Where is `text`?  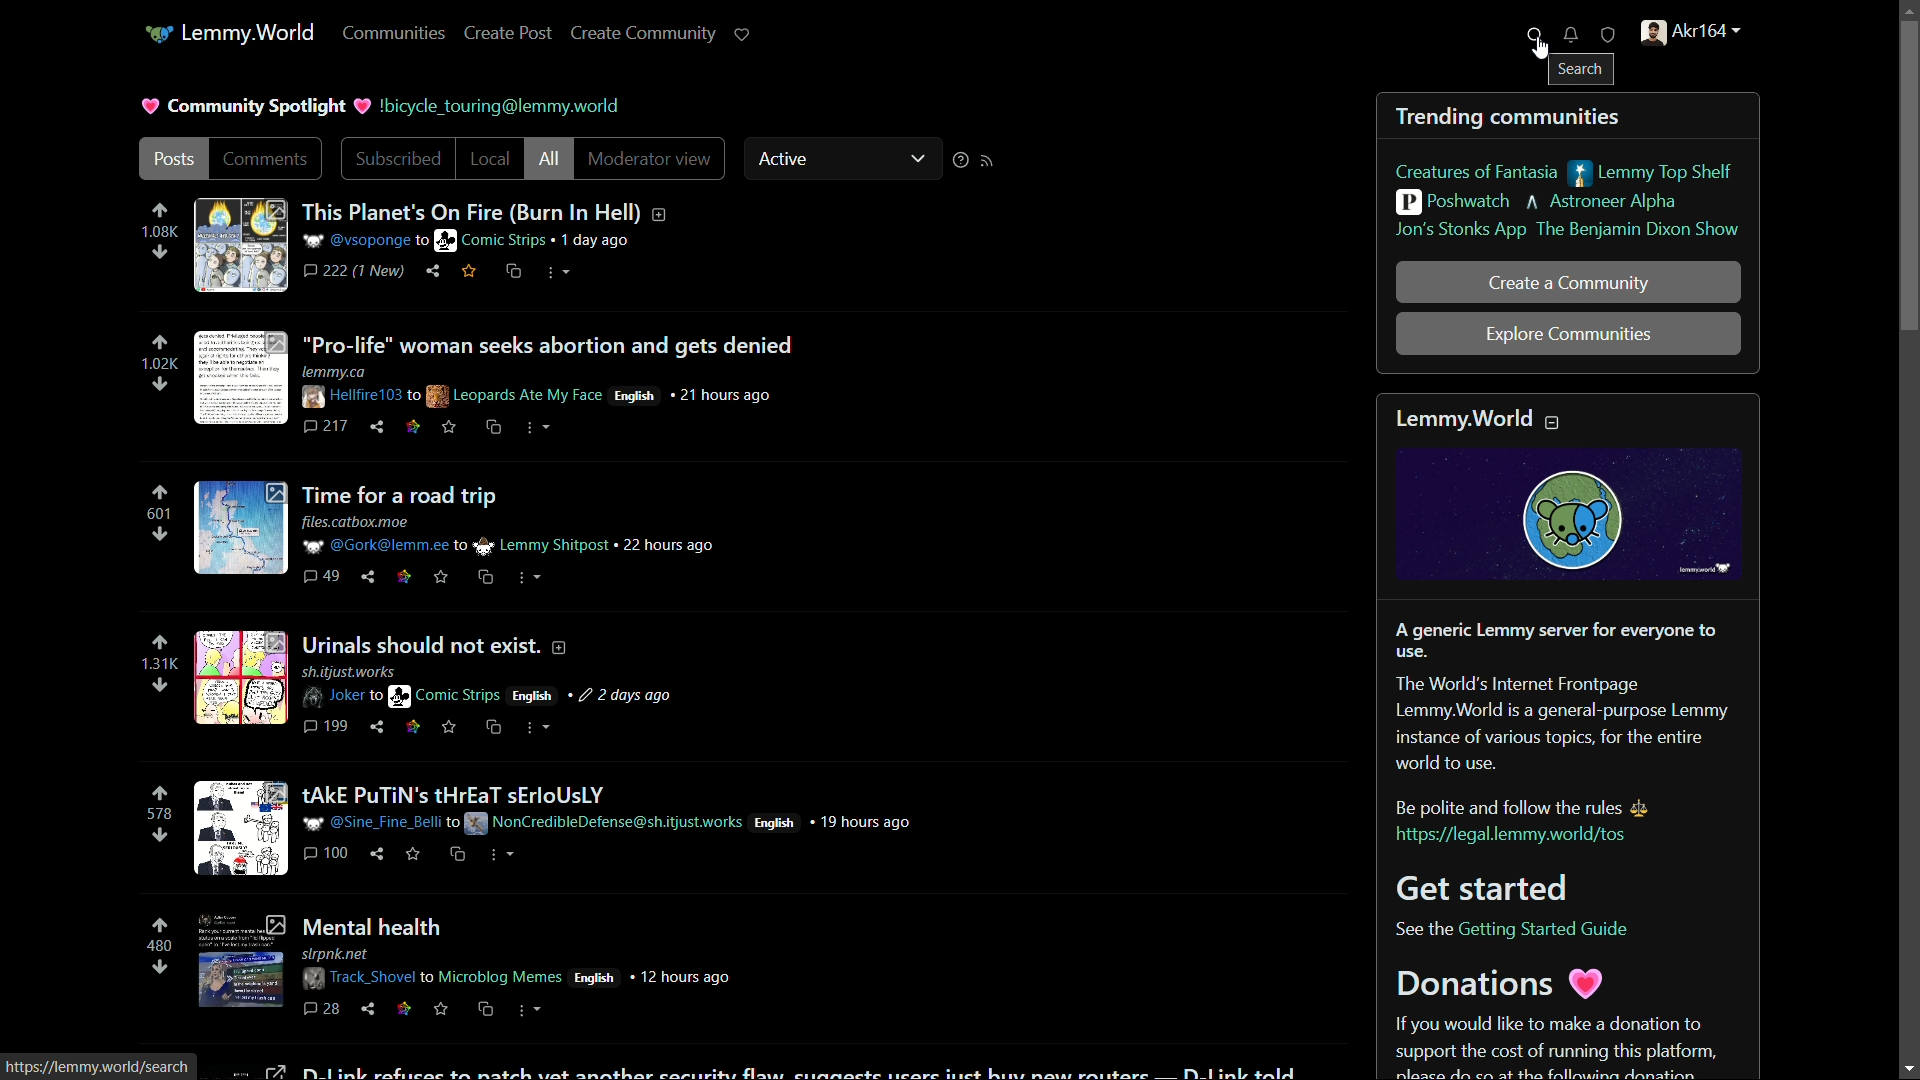 text is located at coordinates (505, 105).